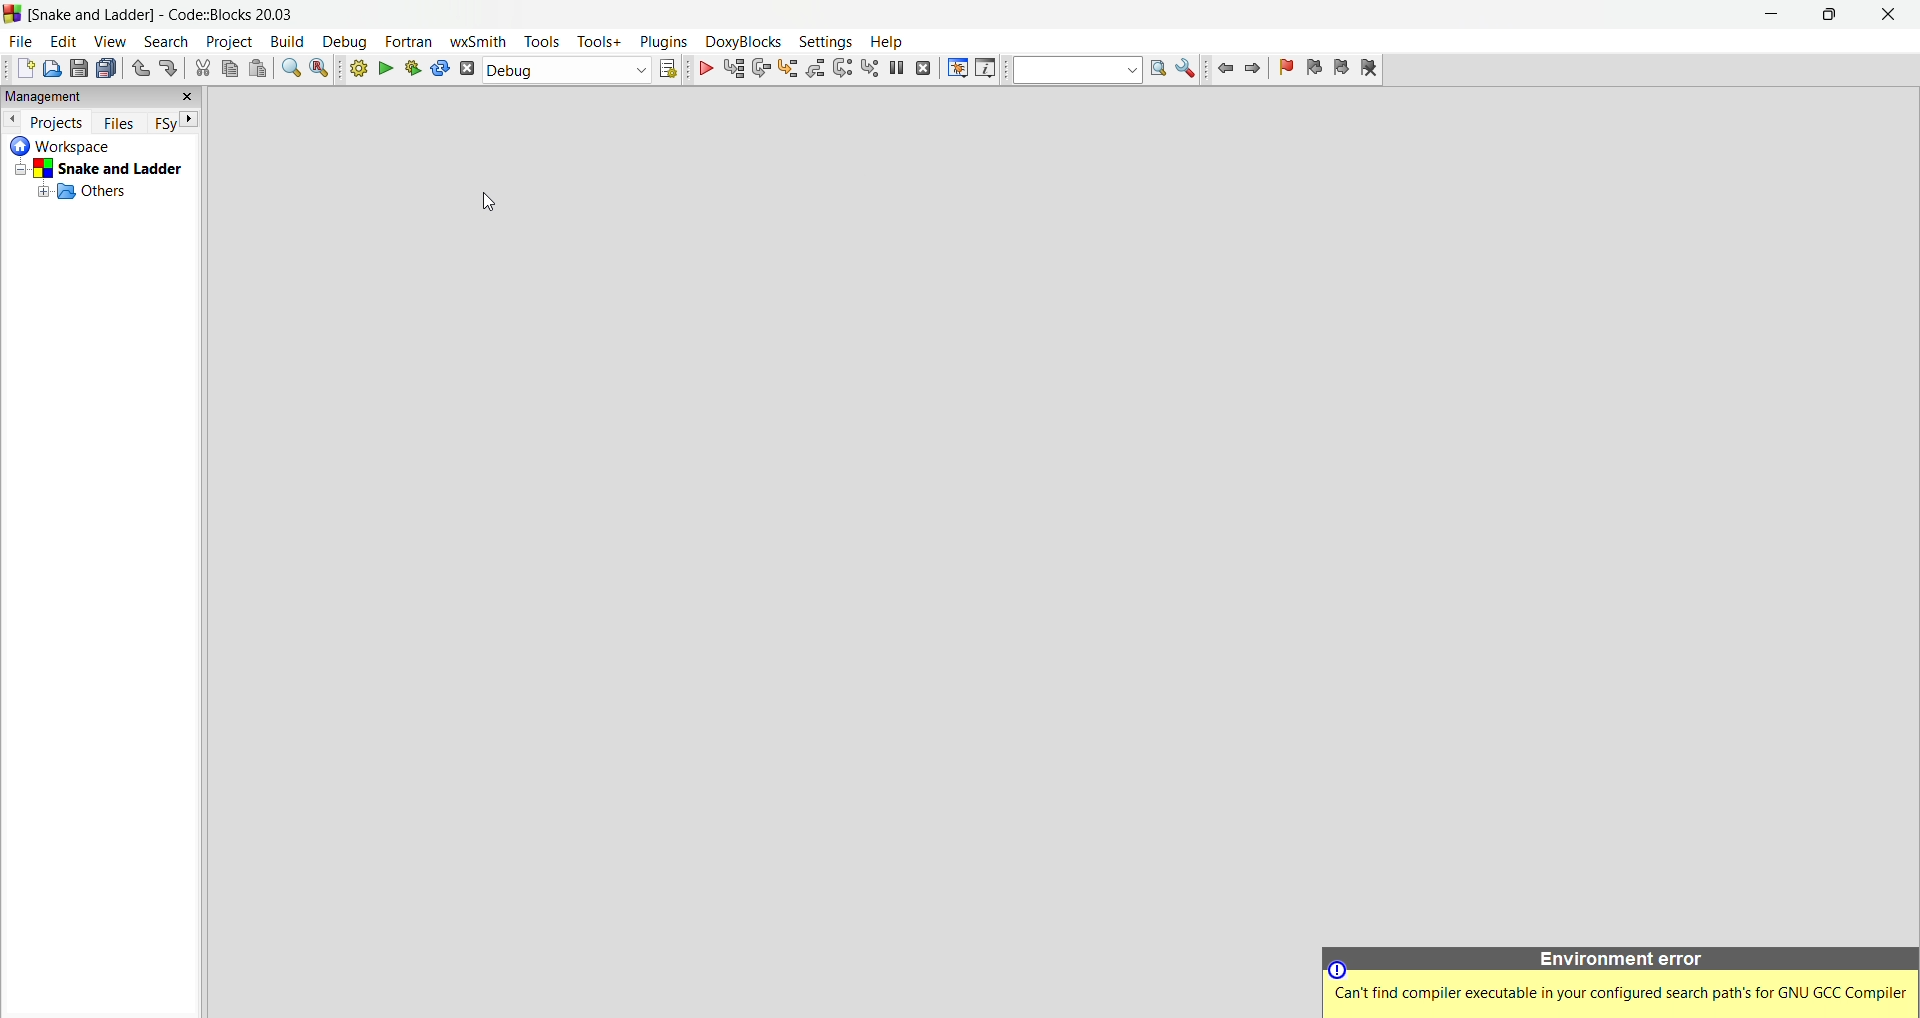 Image resolution: width=1920 pixels, height=1018 pixels. I want to click on Can't find compiler executable in your configured search paths for GNU GCC Compiler, so click(1617, 992).